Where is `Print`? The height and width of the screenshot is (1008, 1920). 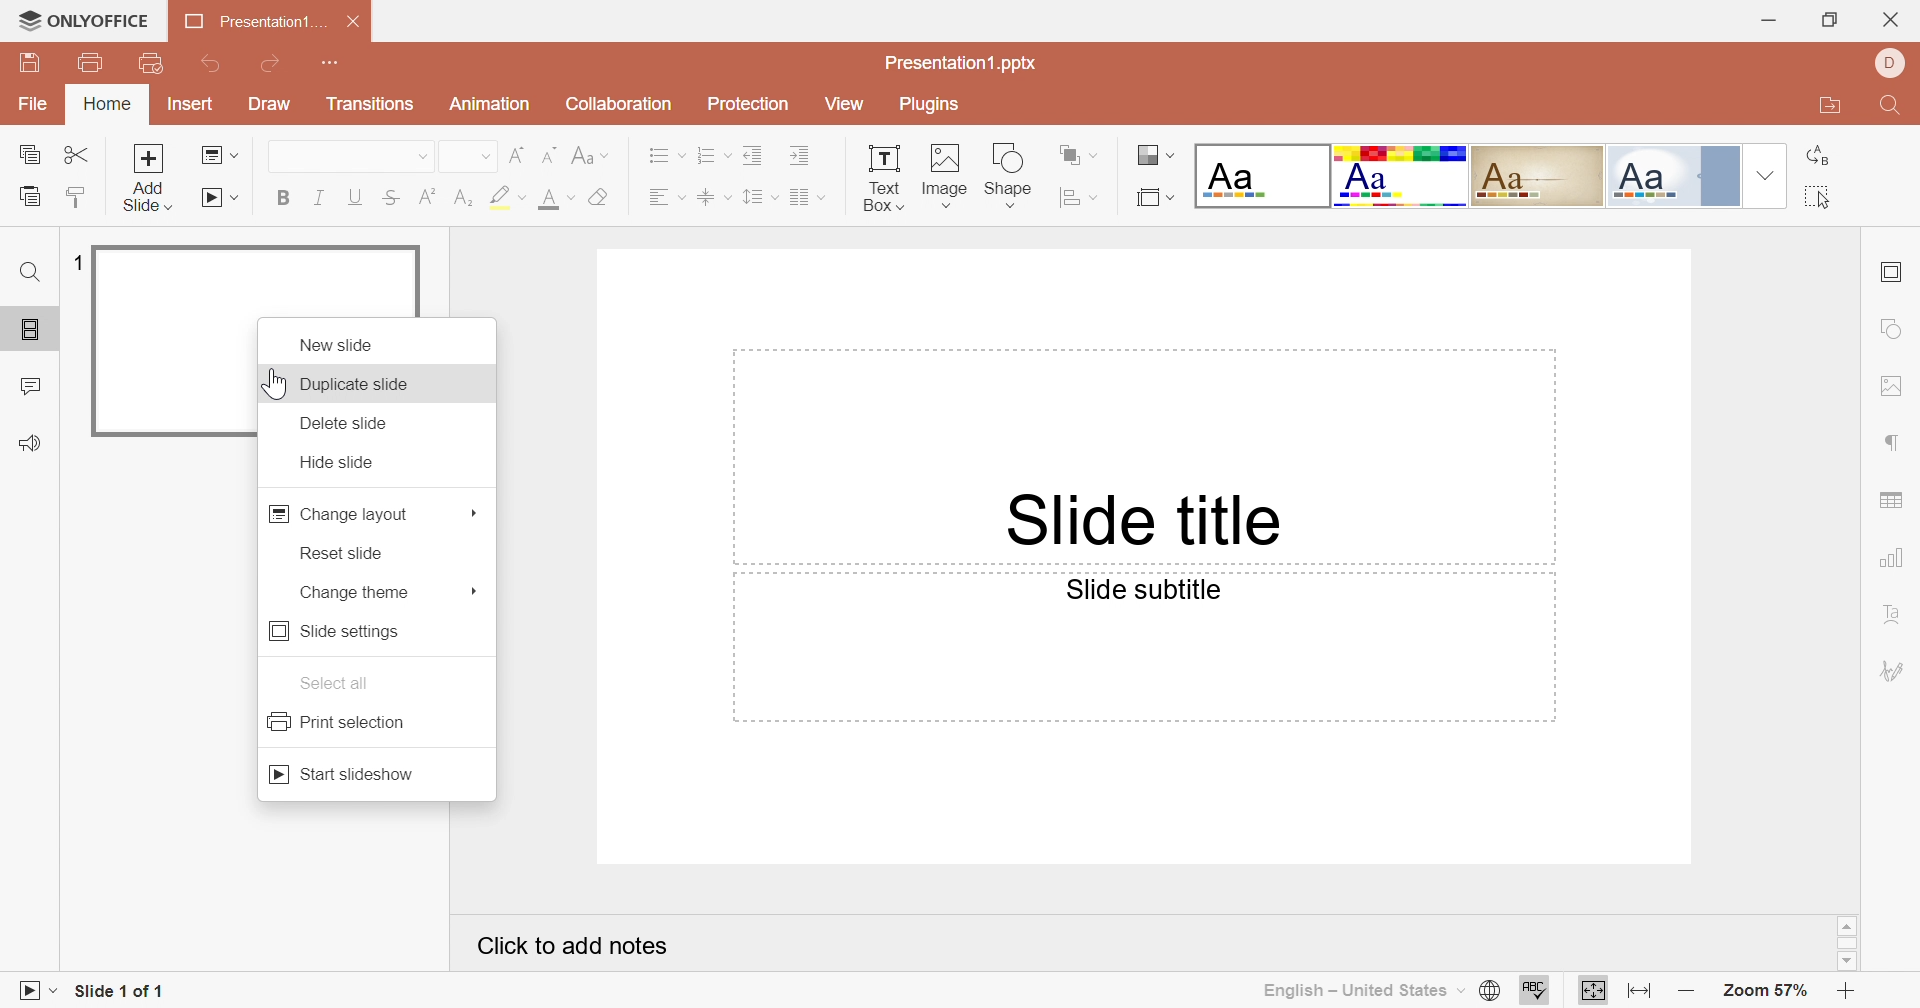
Print is located at coordinates (94, 59).